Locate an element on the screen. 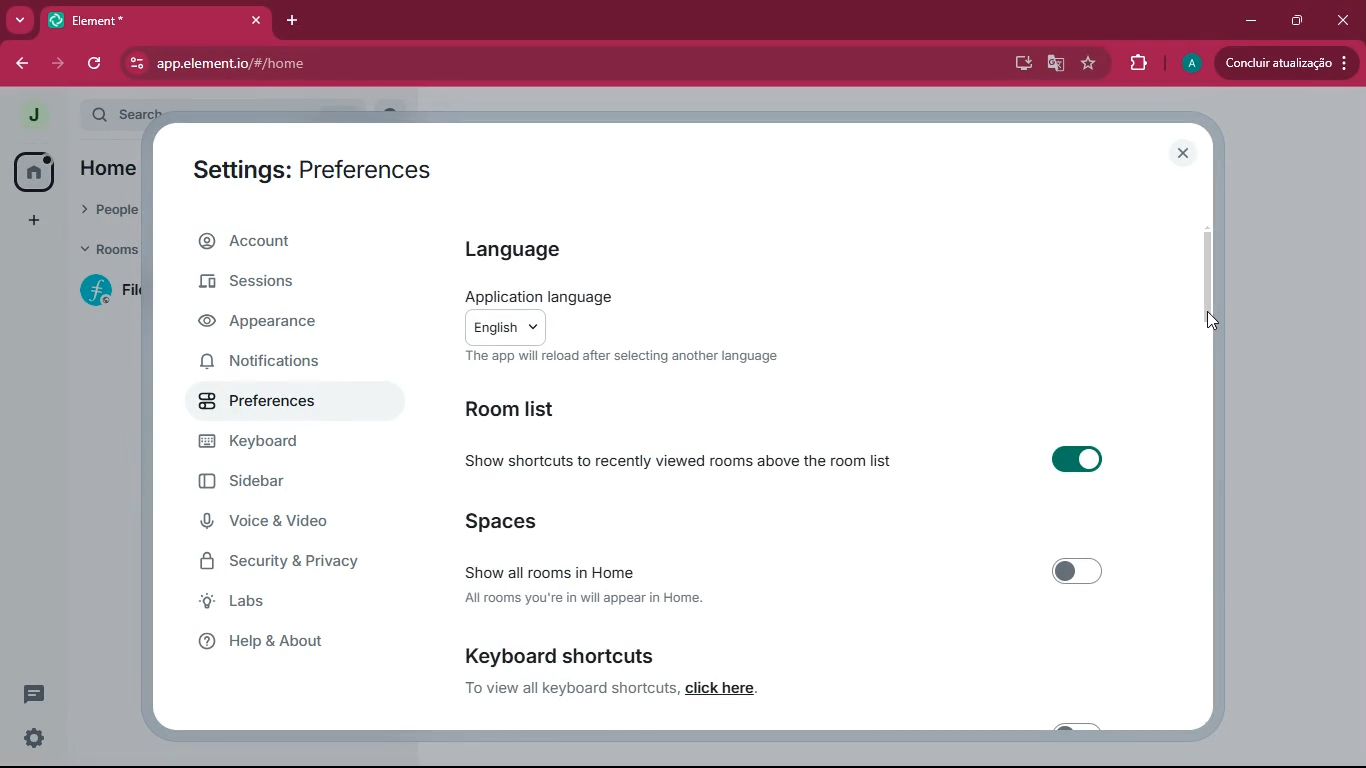 The image size is (1366, 768). add is located at coordinates (33, 220).